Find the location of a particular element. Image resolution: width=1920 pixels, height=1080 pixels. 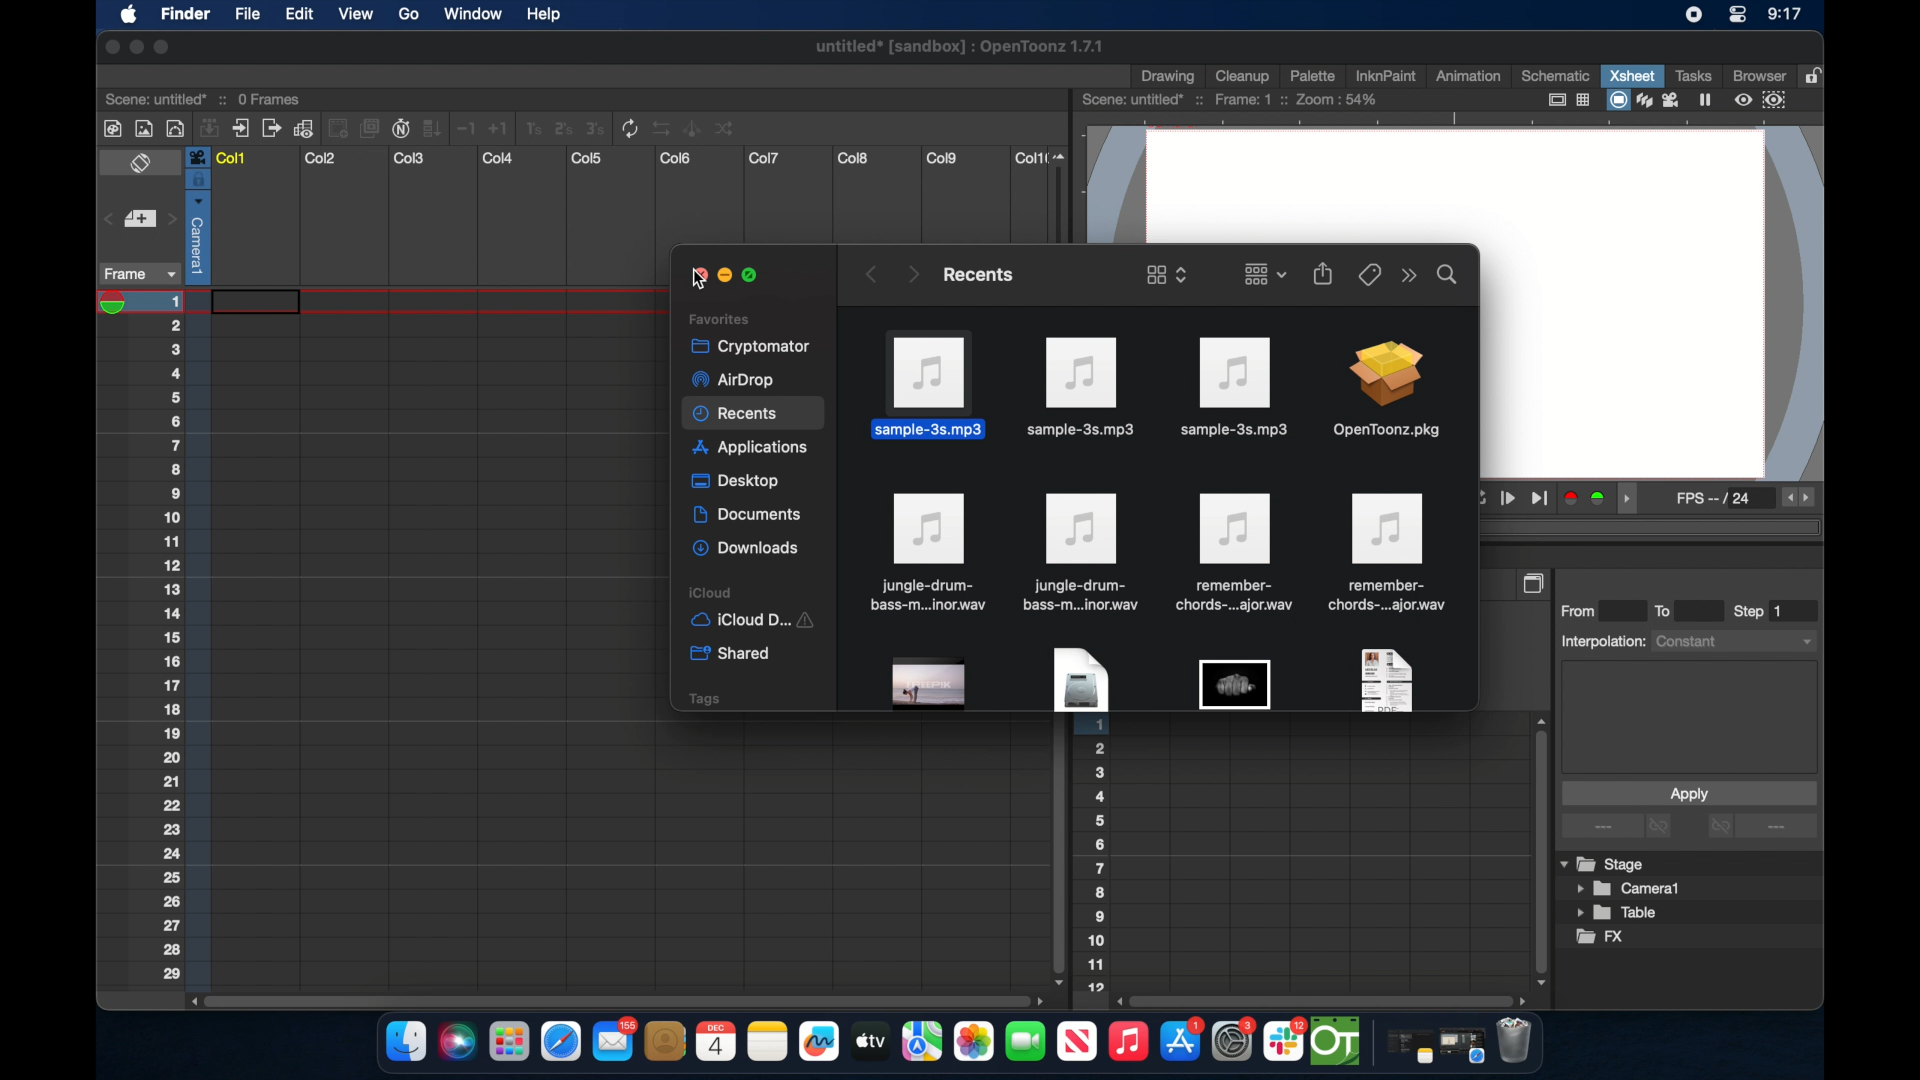

scroll box is located at coordinates (1538, 850).